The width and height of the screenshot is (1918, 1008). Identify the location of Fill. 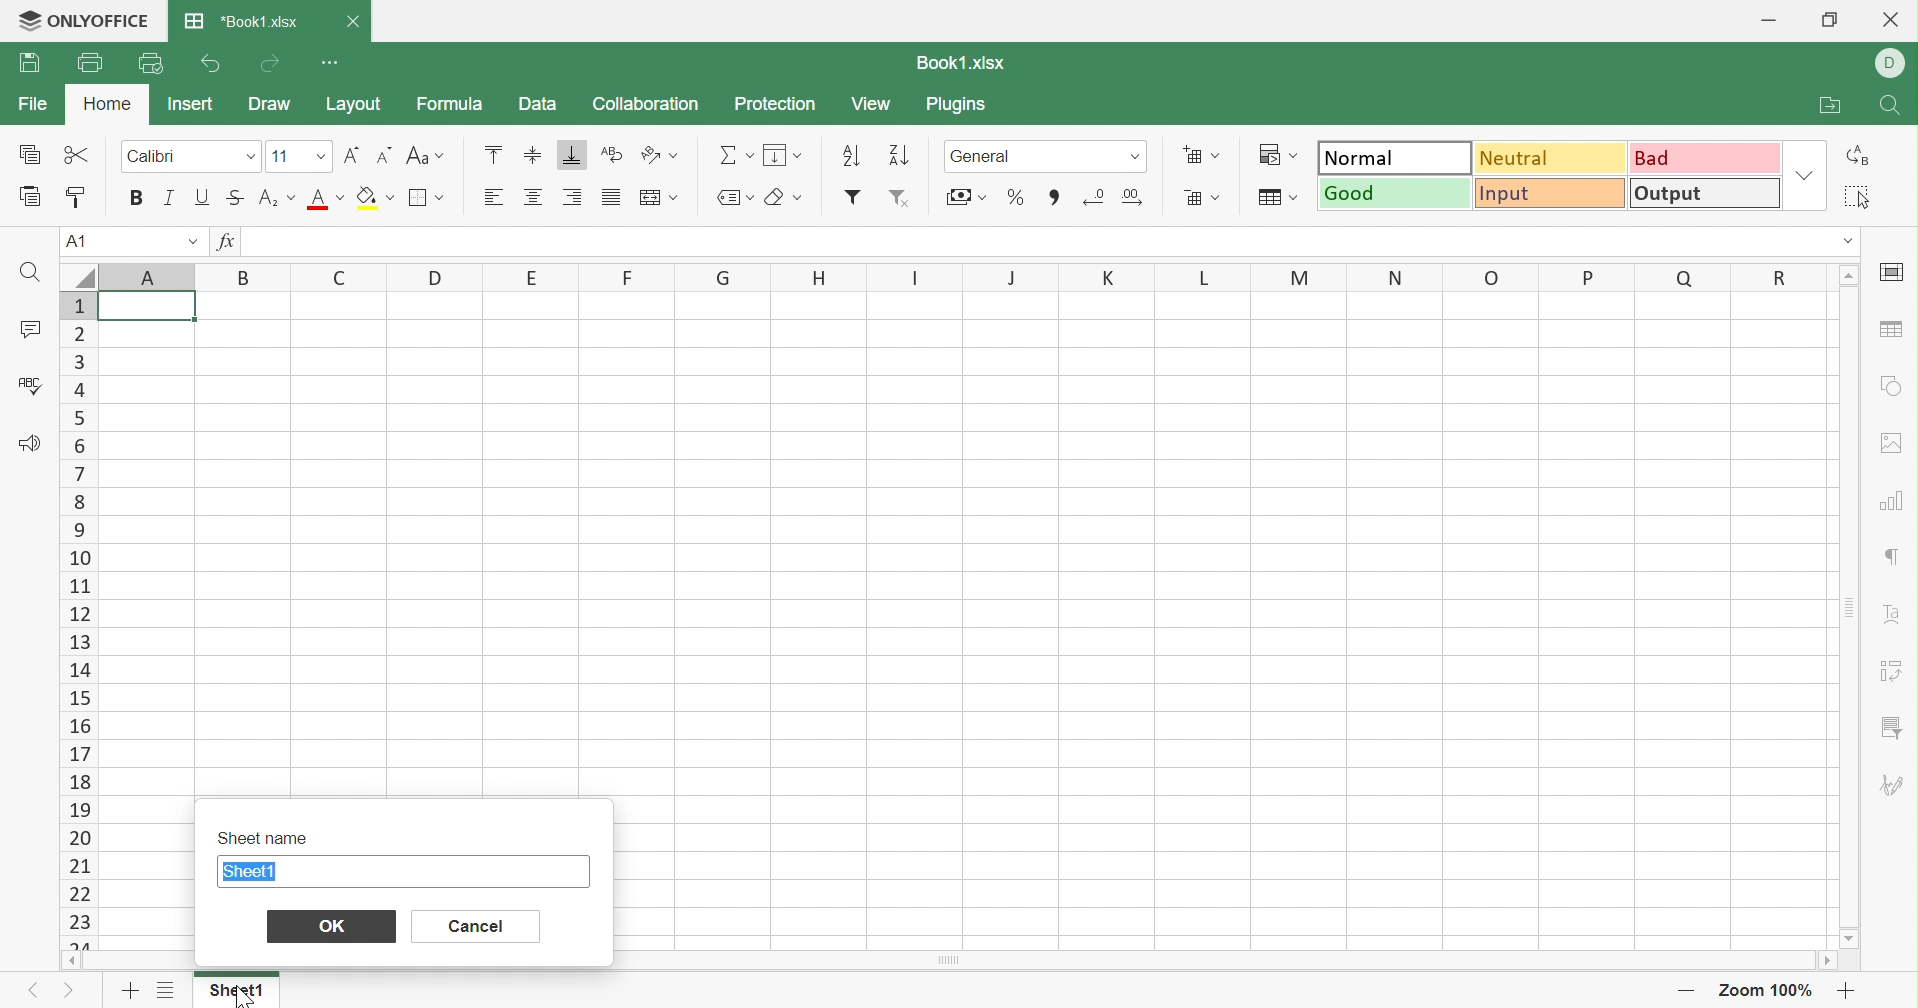
(785, 153).